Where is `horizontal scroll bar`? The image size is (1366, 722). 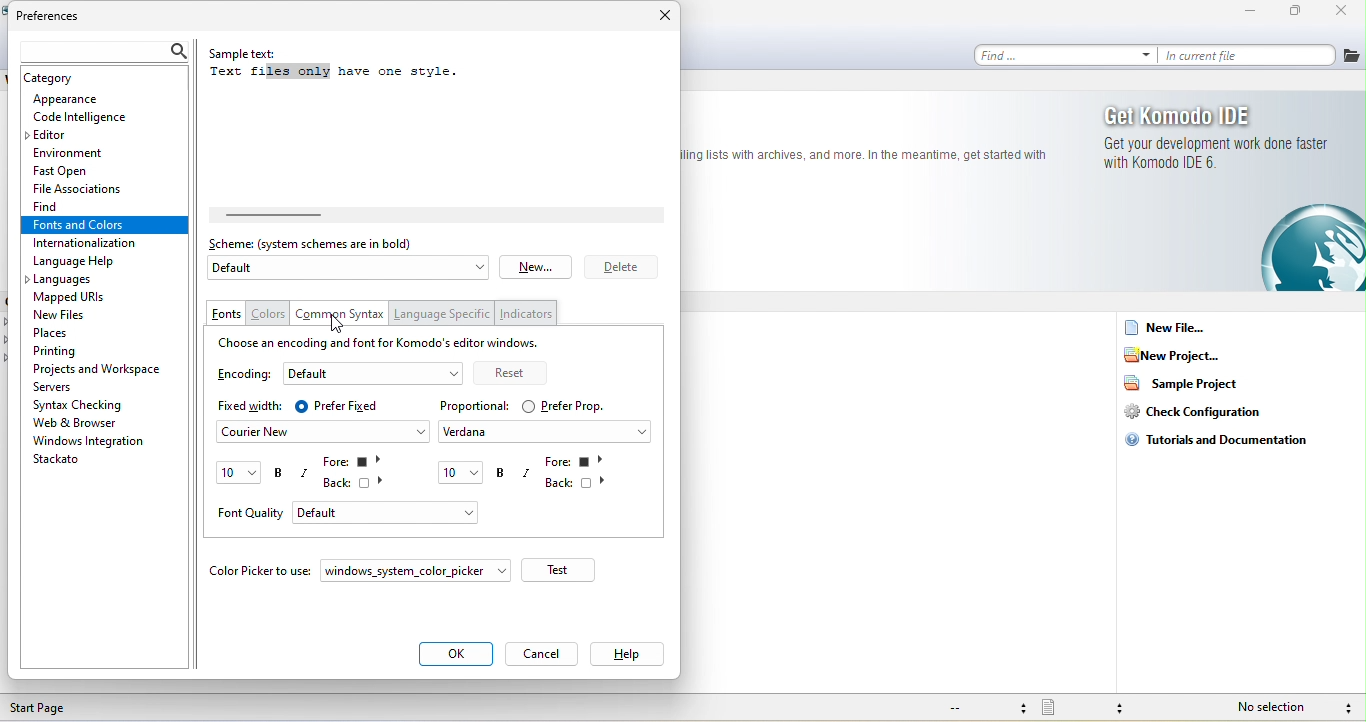 horizontal scroll bar is located at coordinates (302, 215).